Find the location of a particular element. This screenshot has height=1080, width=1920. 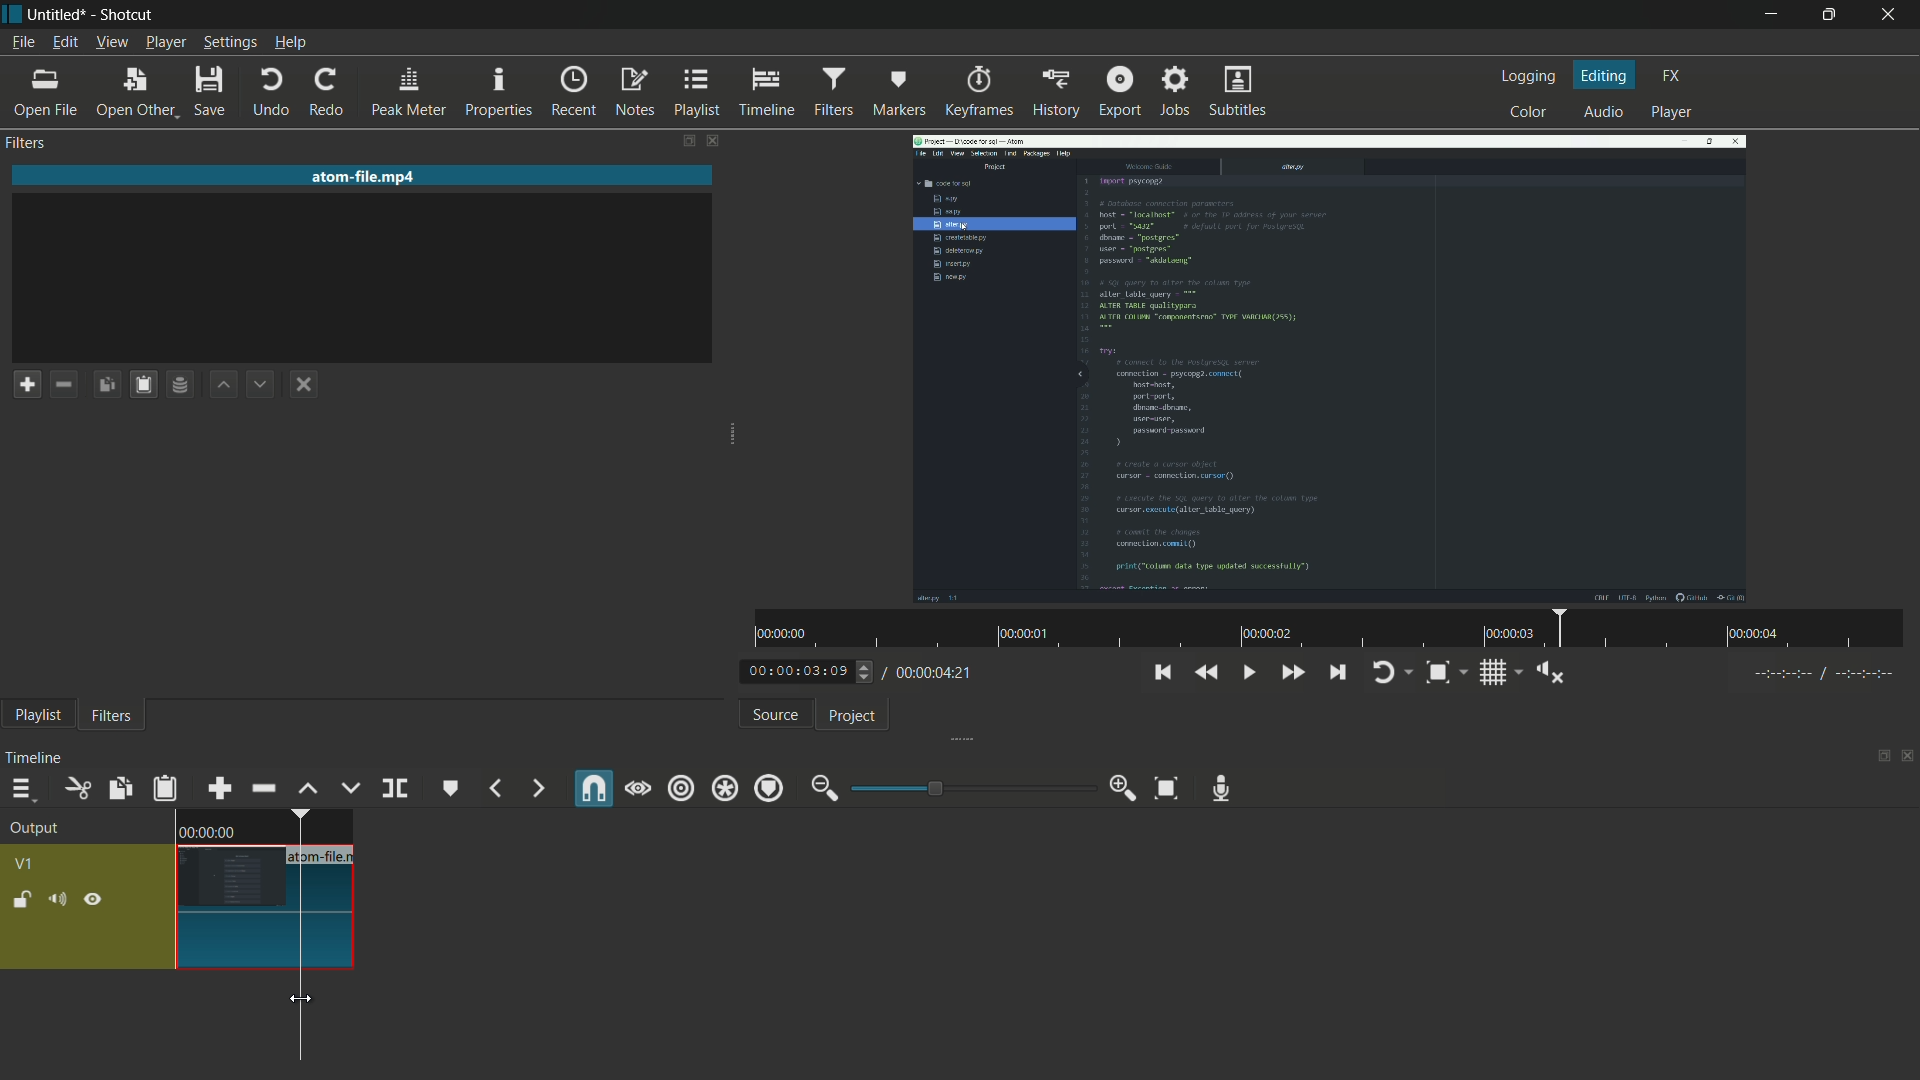

filters is located at coordinates (832, 93).